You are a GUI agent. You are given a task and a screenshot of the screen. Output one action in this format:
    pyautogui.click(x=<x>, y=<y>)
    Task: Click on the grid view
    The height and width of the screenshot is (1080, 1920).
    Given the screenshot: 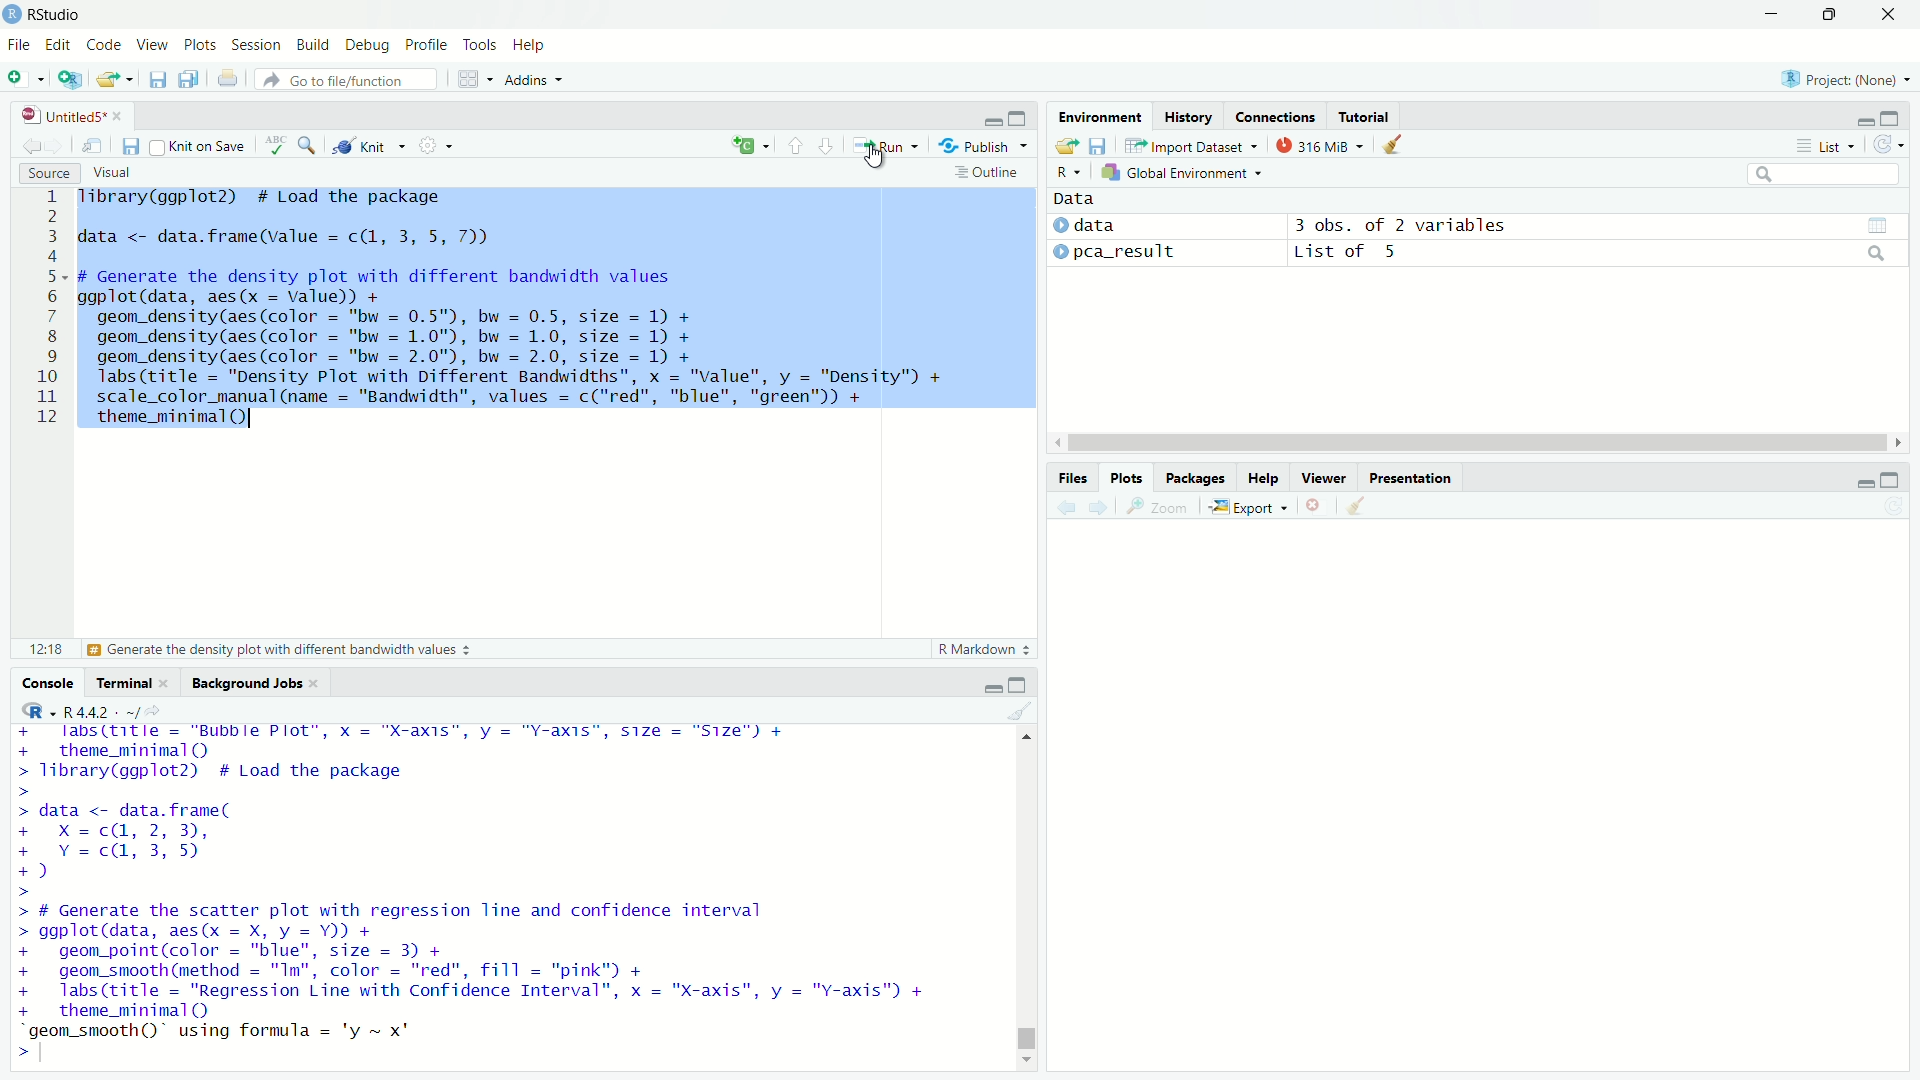 What is the action you would take?
    pyautogui.click(x=1878, y=226)
    